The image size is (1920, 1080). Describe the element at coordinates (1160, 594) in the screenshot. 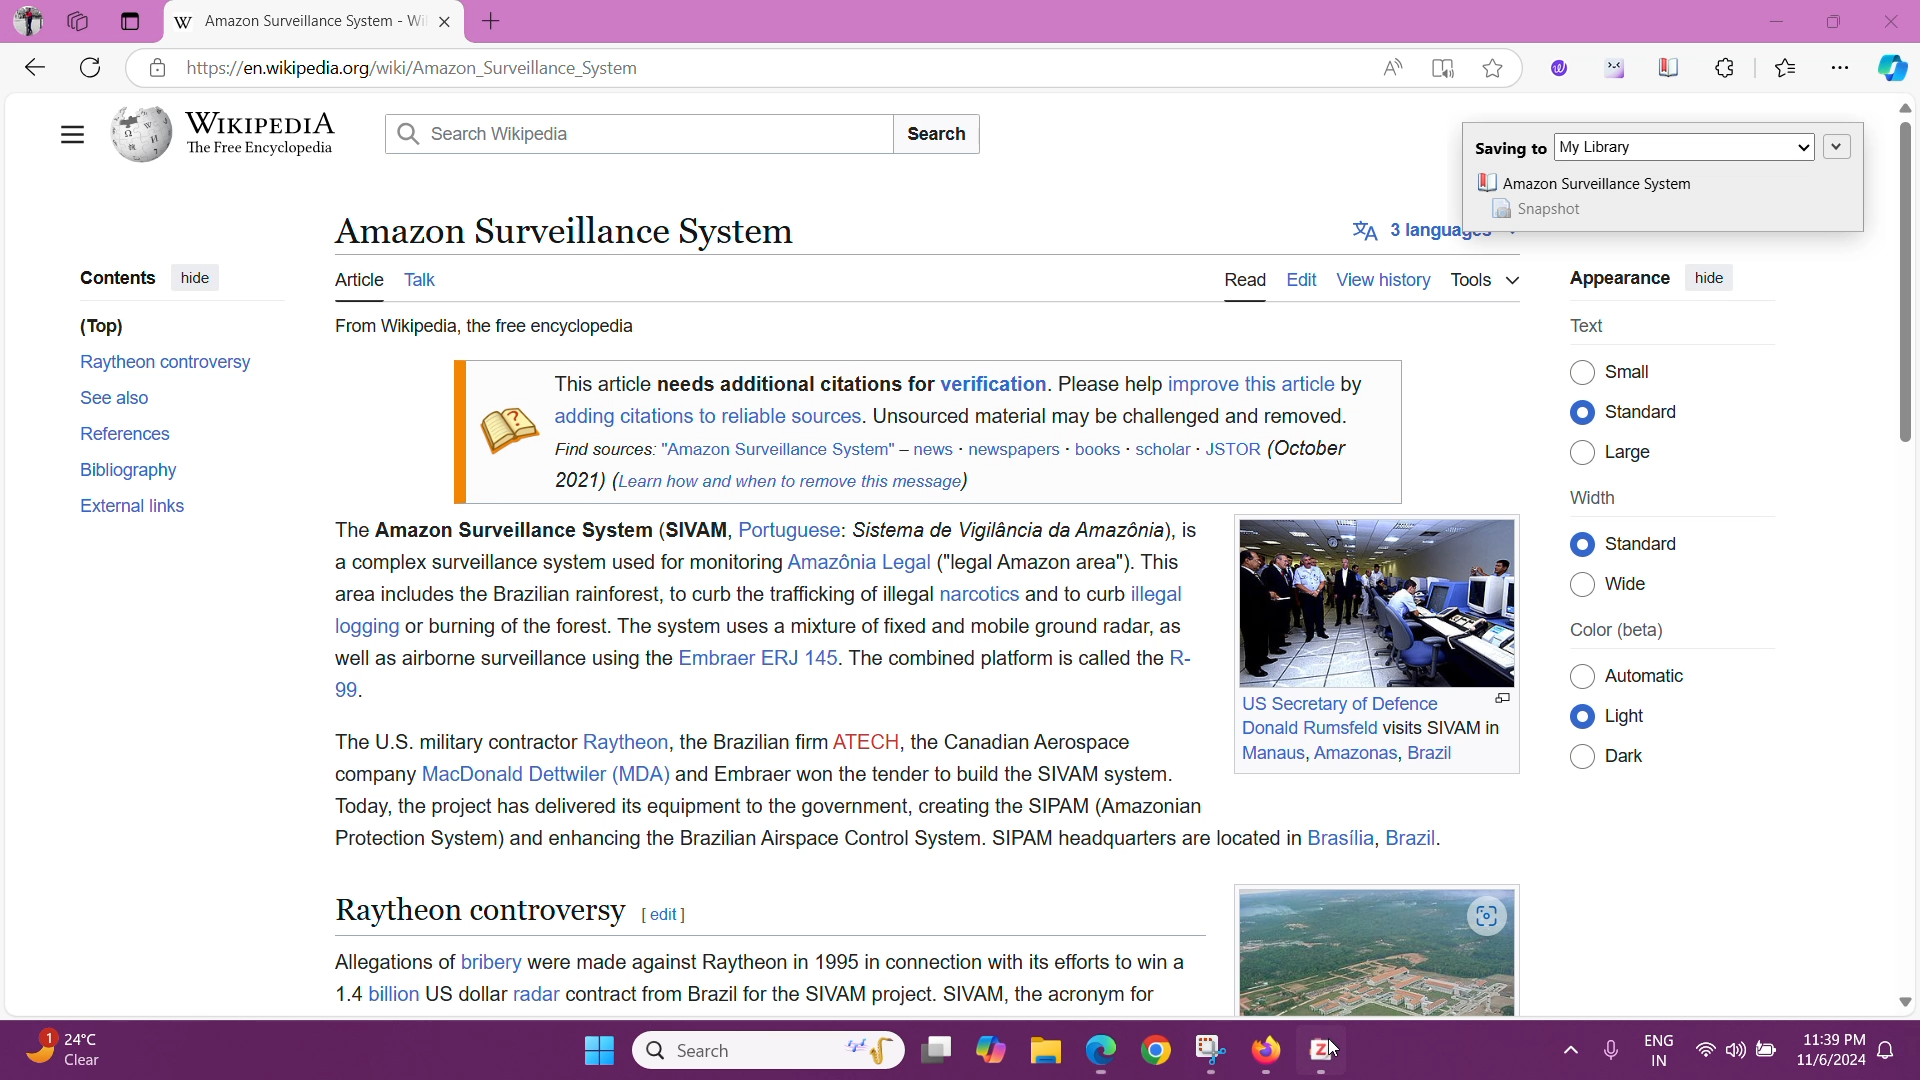

I see `illegal` at that location.